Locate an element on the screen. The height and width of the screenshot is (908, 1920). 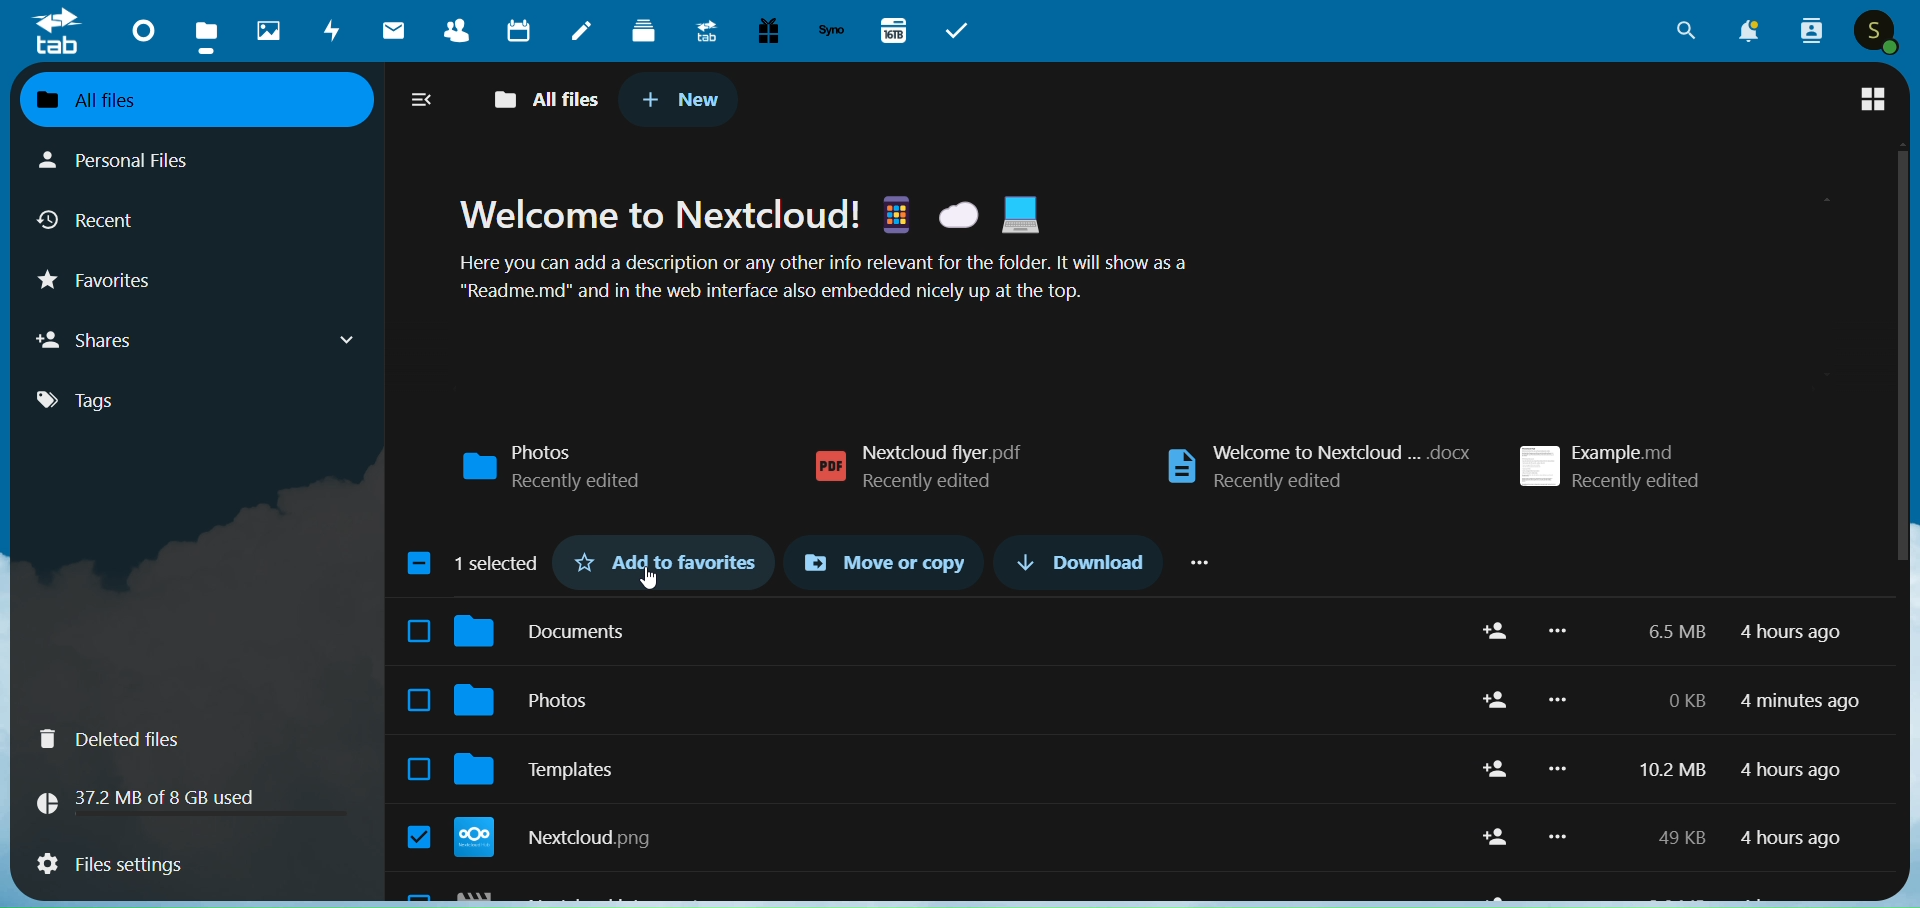
49KB 4 hours ago is located at coordinates (1748, 838).